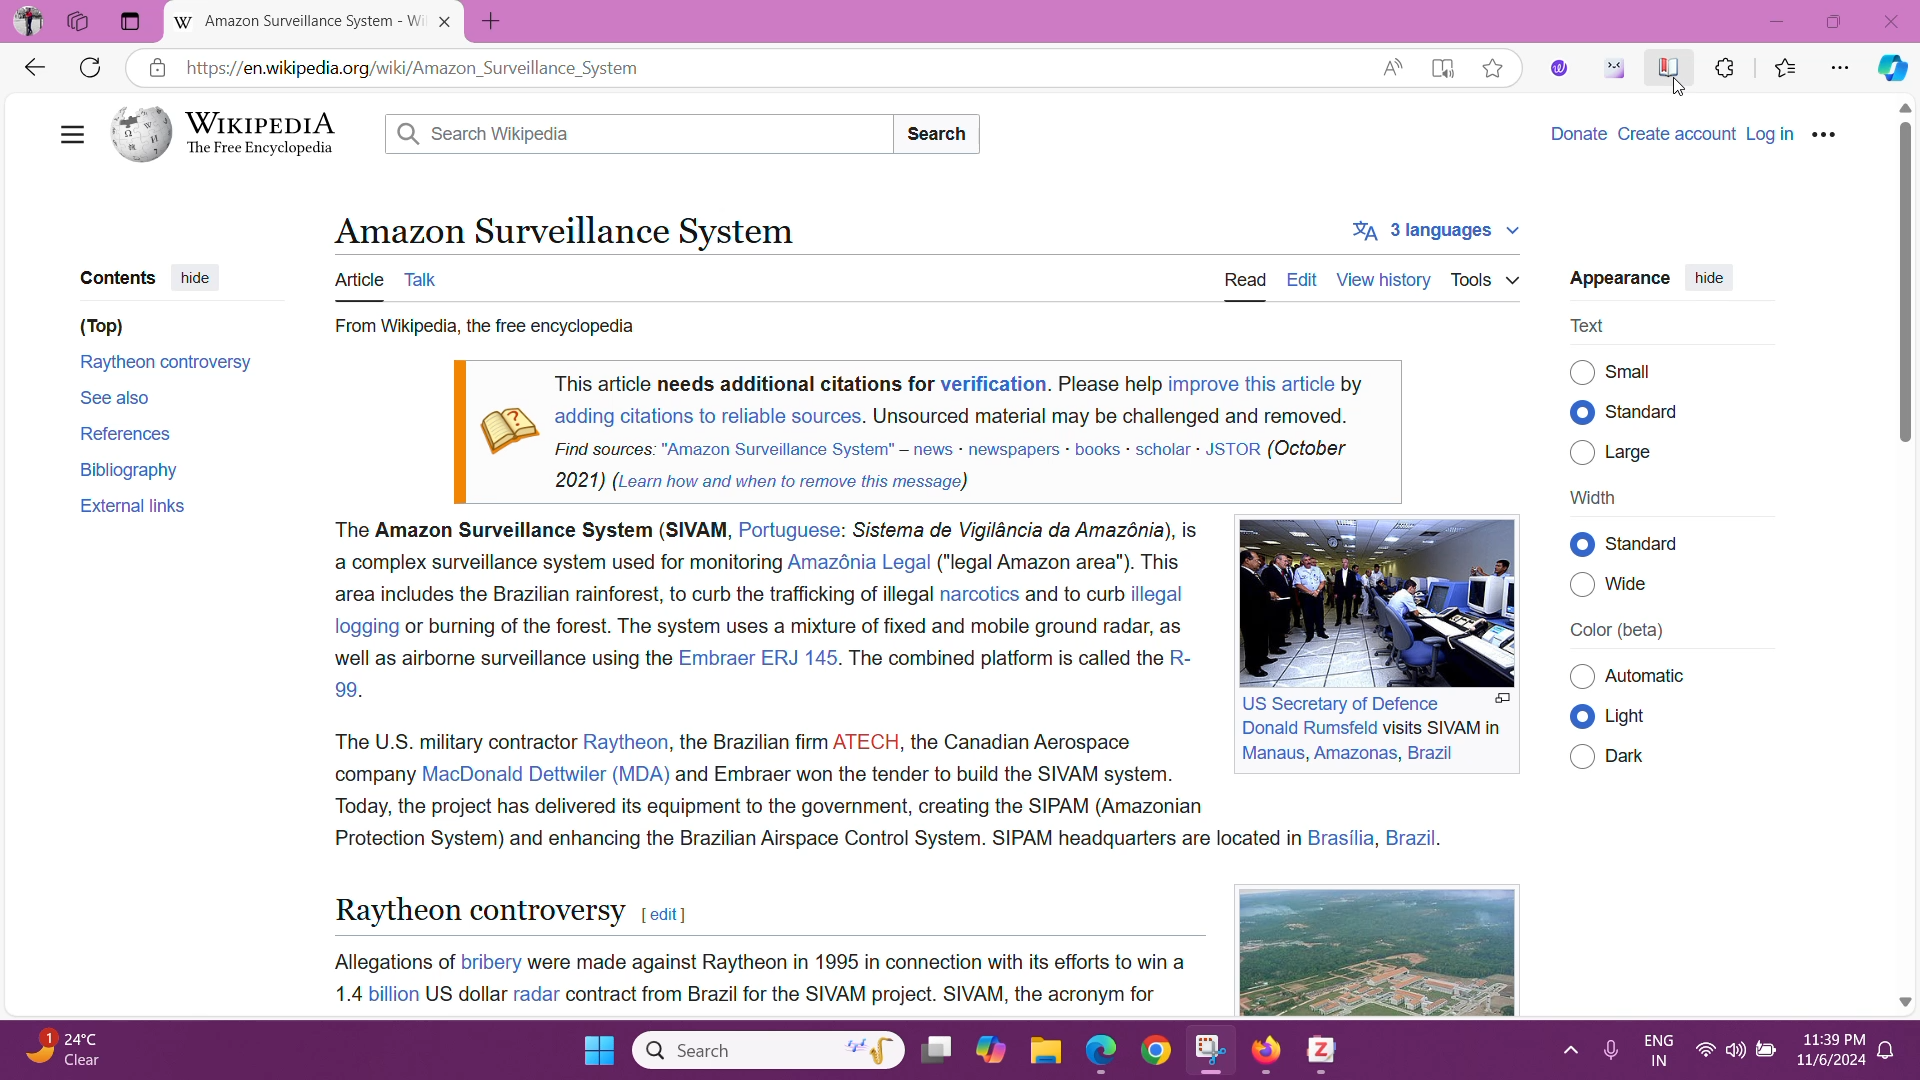 The width and height of the screenshot is (1920, 1080). I want to click on The combined platform is called the, so click(1005, 658).